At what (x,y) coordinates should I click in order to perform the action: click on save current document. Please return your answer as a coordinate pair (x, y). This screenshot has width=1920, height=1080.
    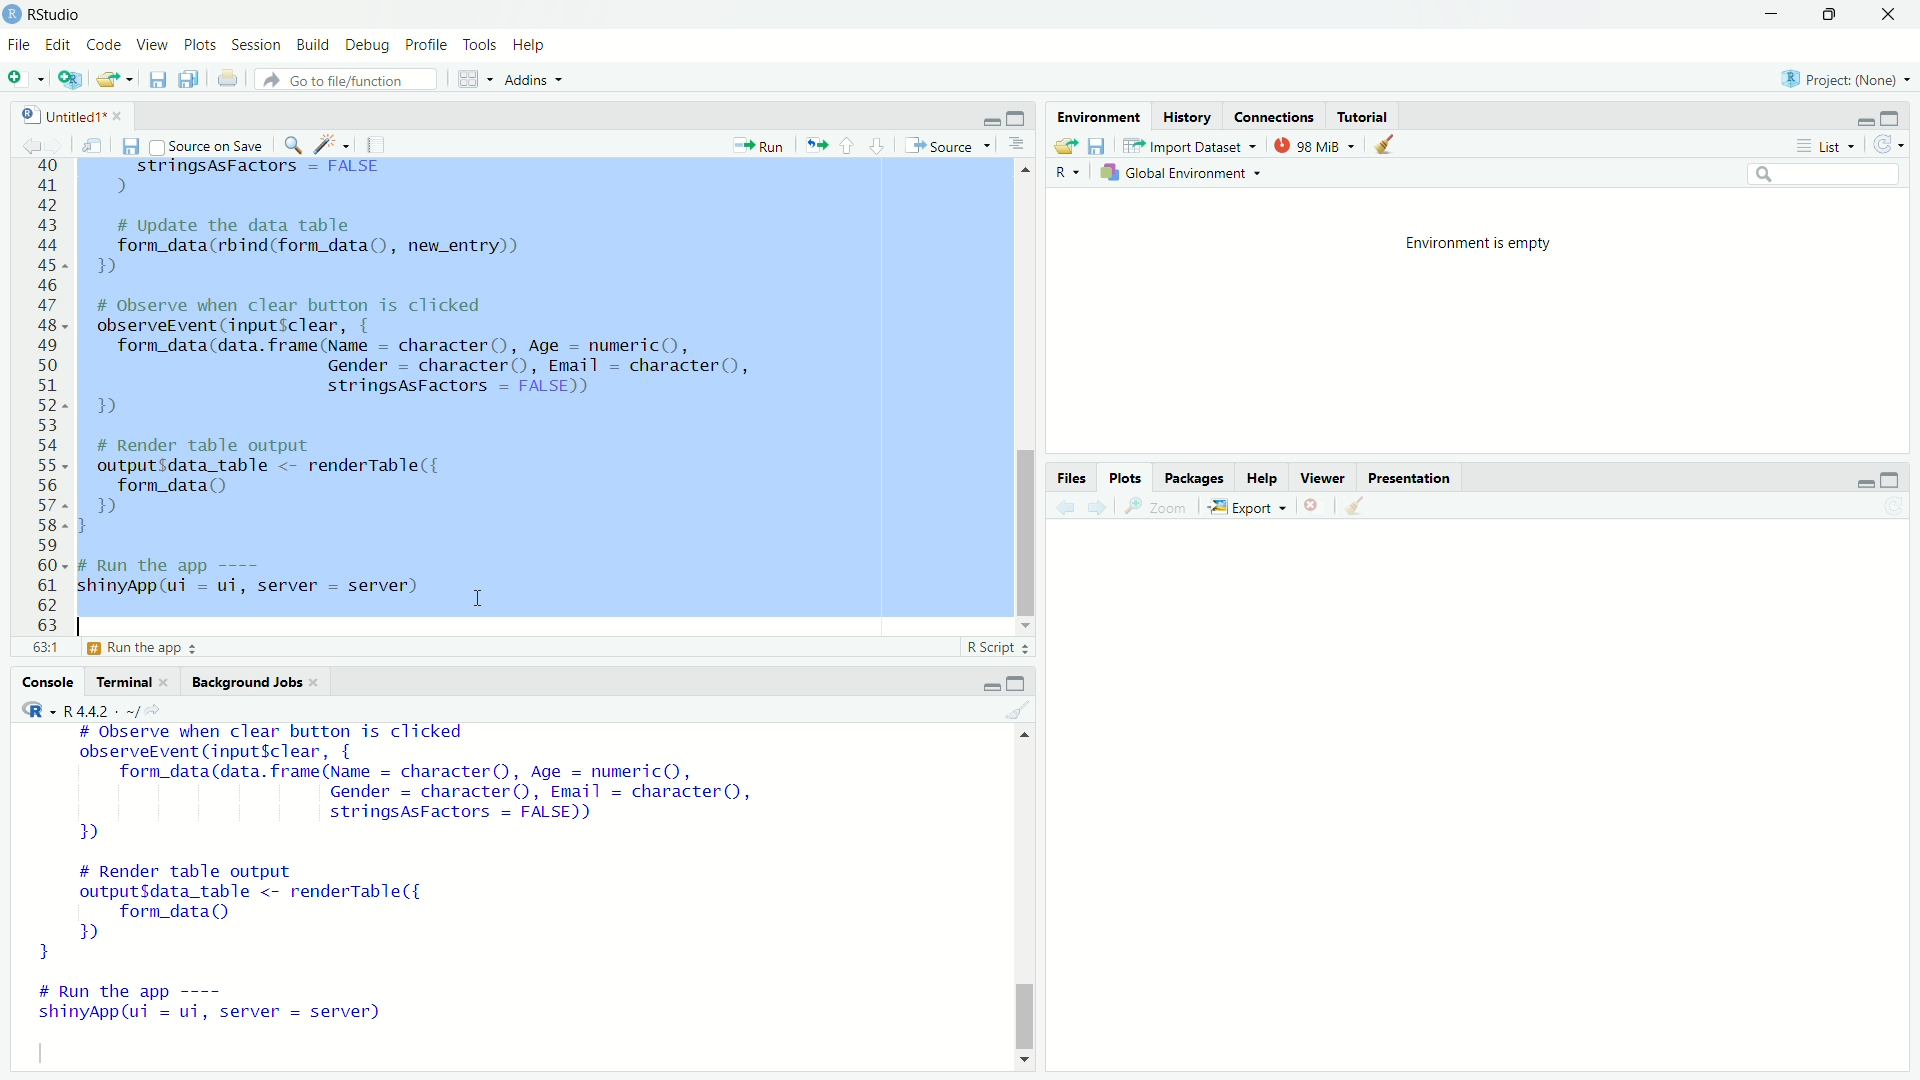
    Looking at the image, I should click on (129, 144).